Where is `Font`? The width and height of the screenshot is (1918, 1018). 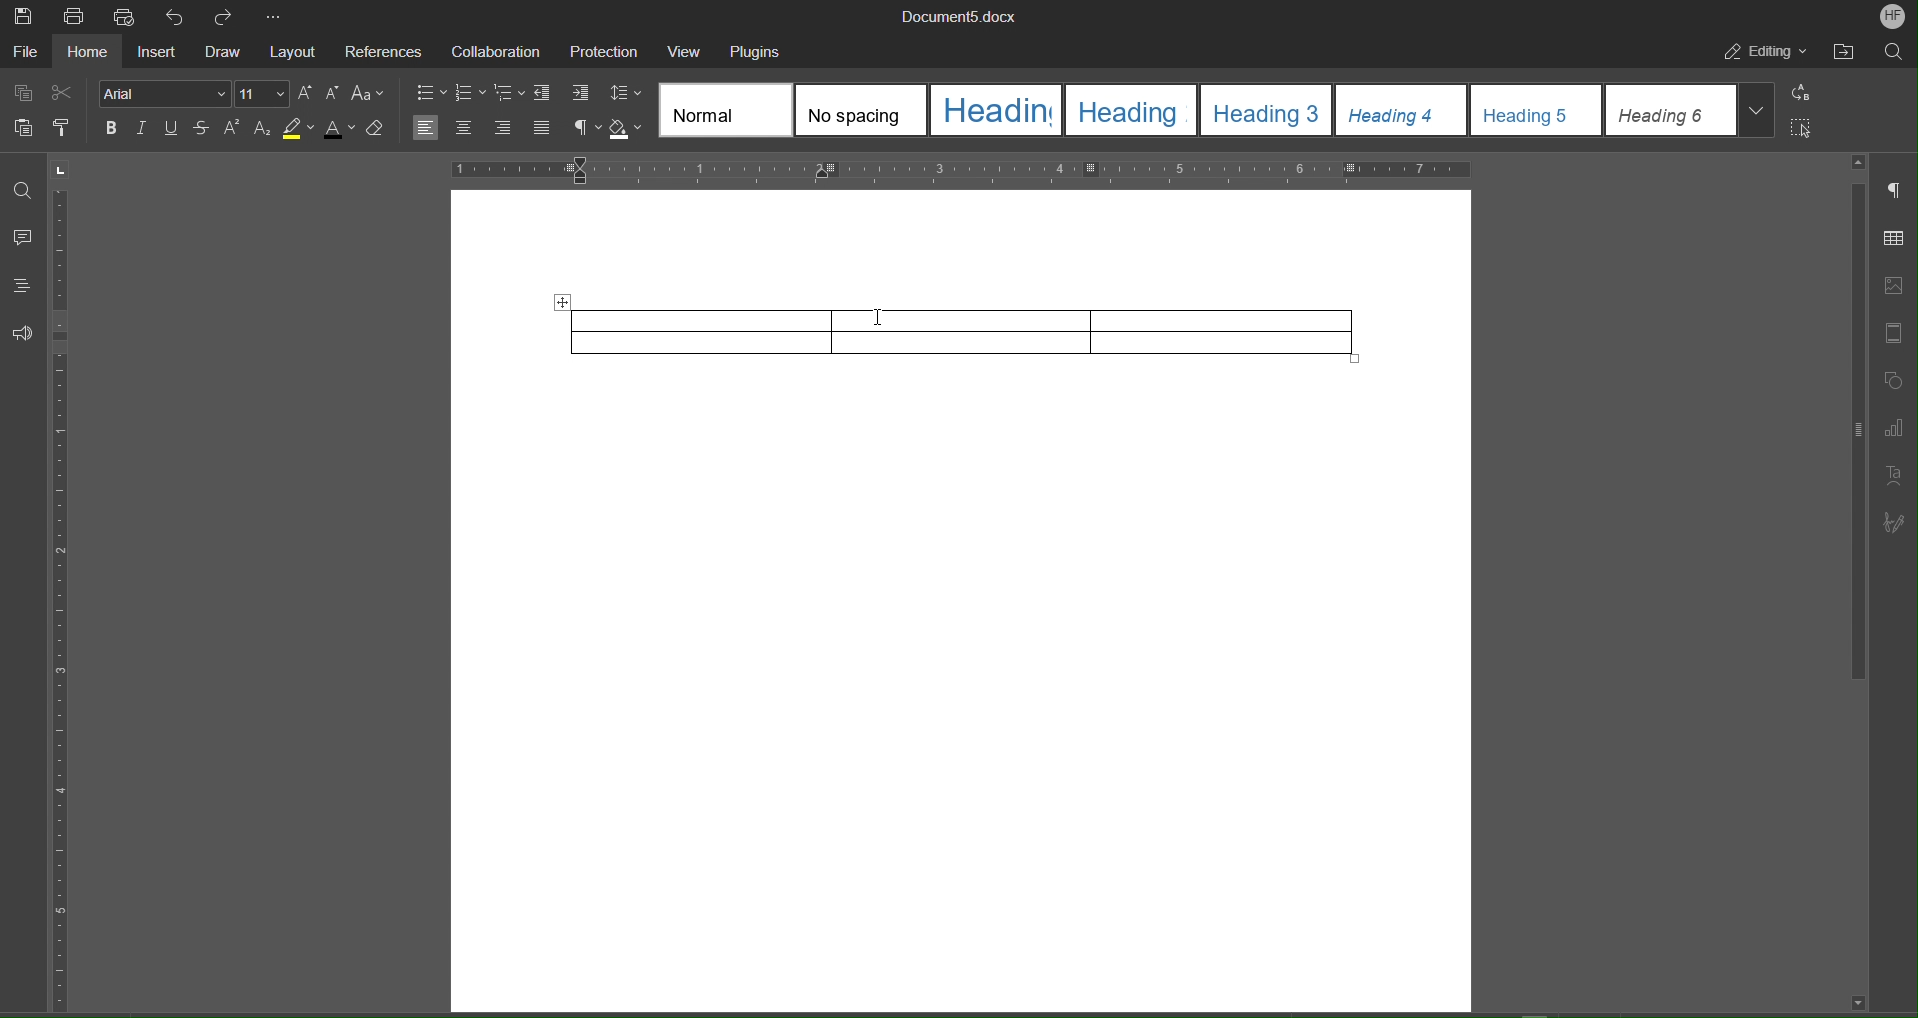
Font is located at coordinates (162, 95).